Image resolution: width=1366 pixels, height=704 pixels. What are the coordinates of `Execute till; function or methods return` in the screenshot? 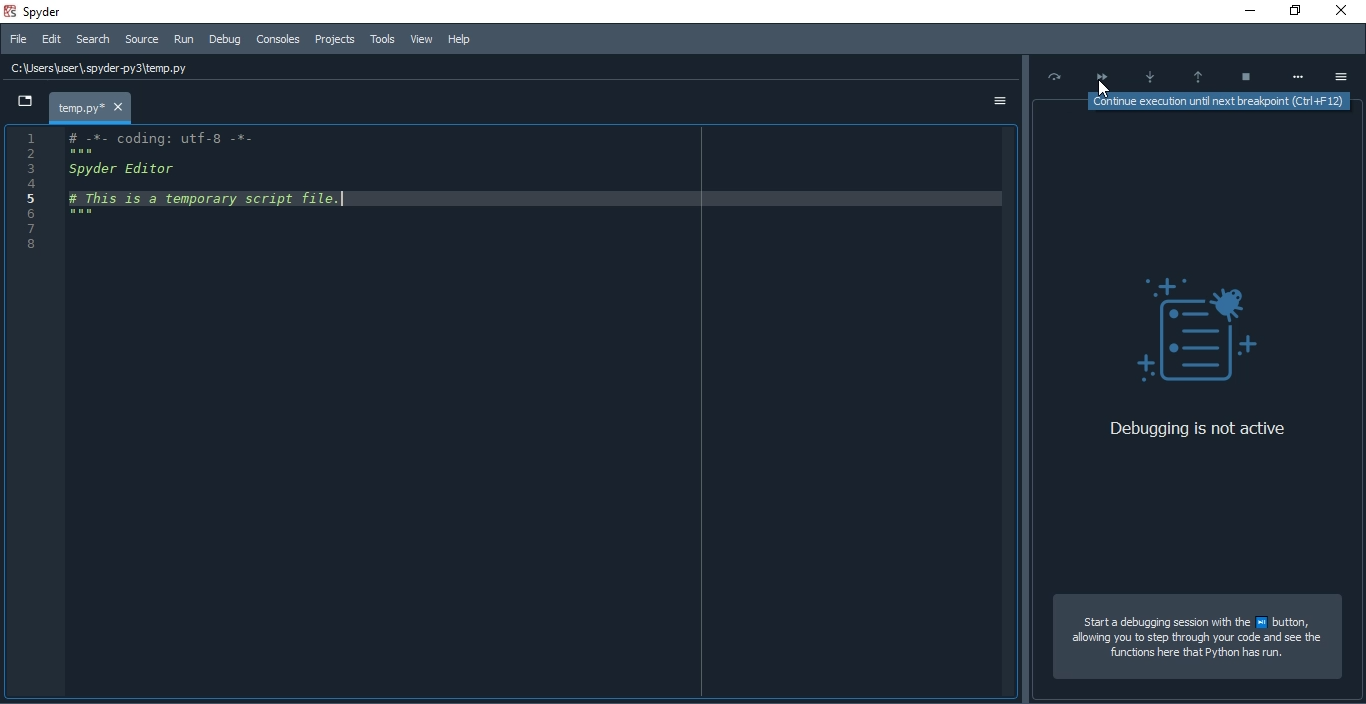 It's located at (1198, 71).